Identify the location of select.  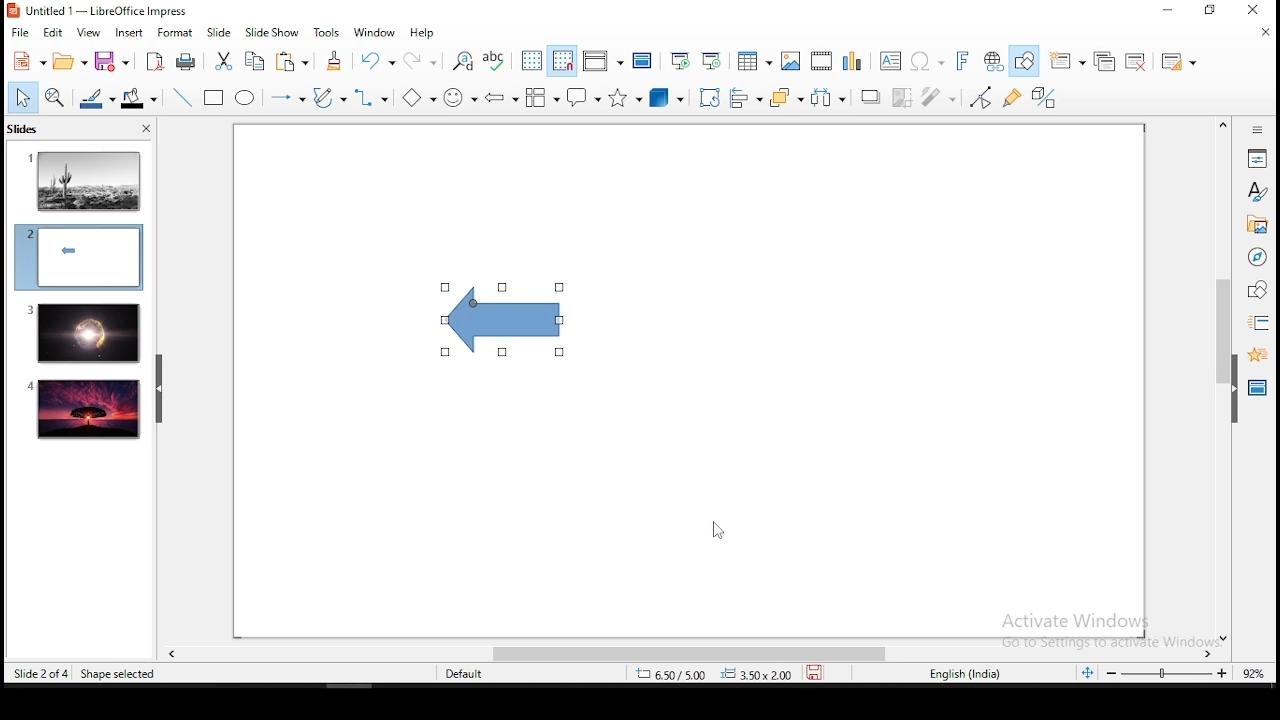
(23, 99).